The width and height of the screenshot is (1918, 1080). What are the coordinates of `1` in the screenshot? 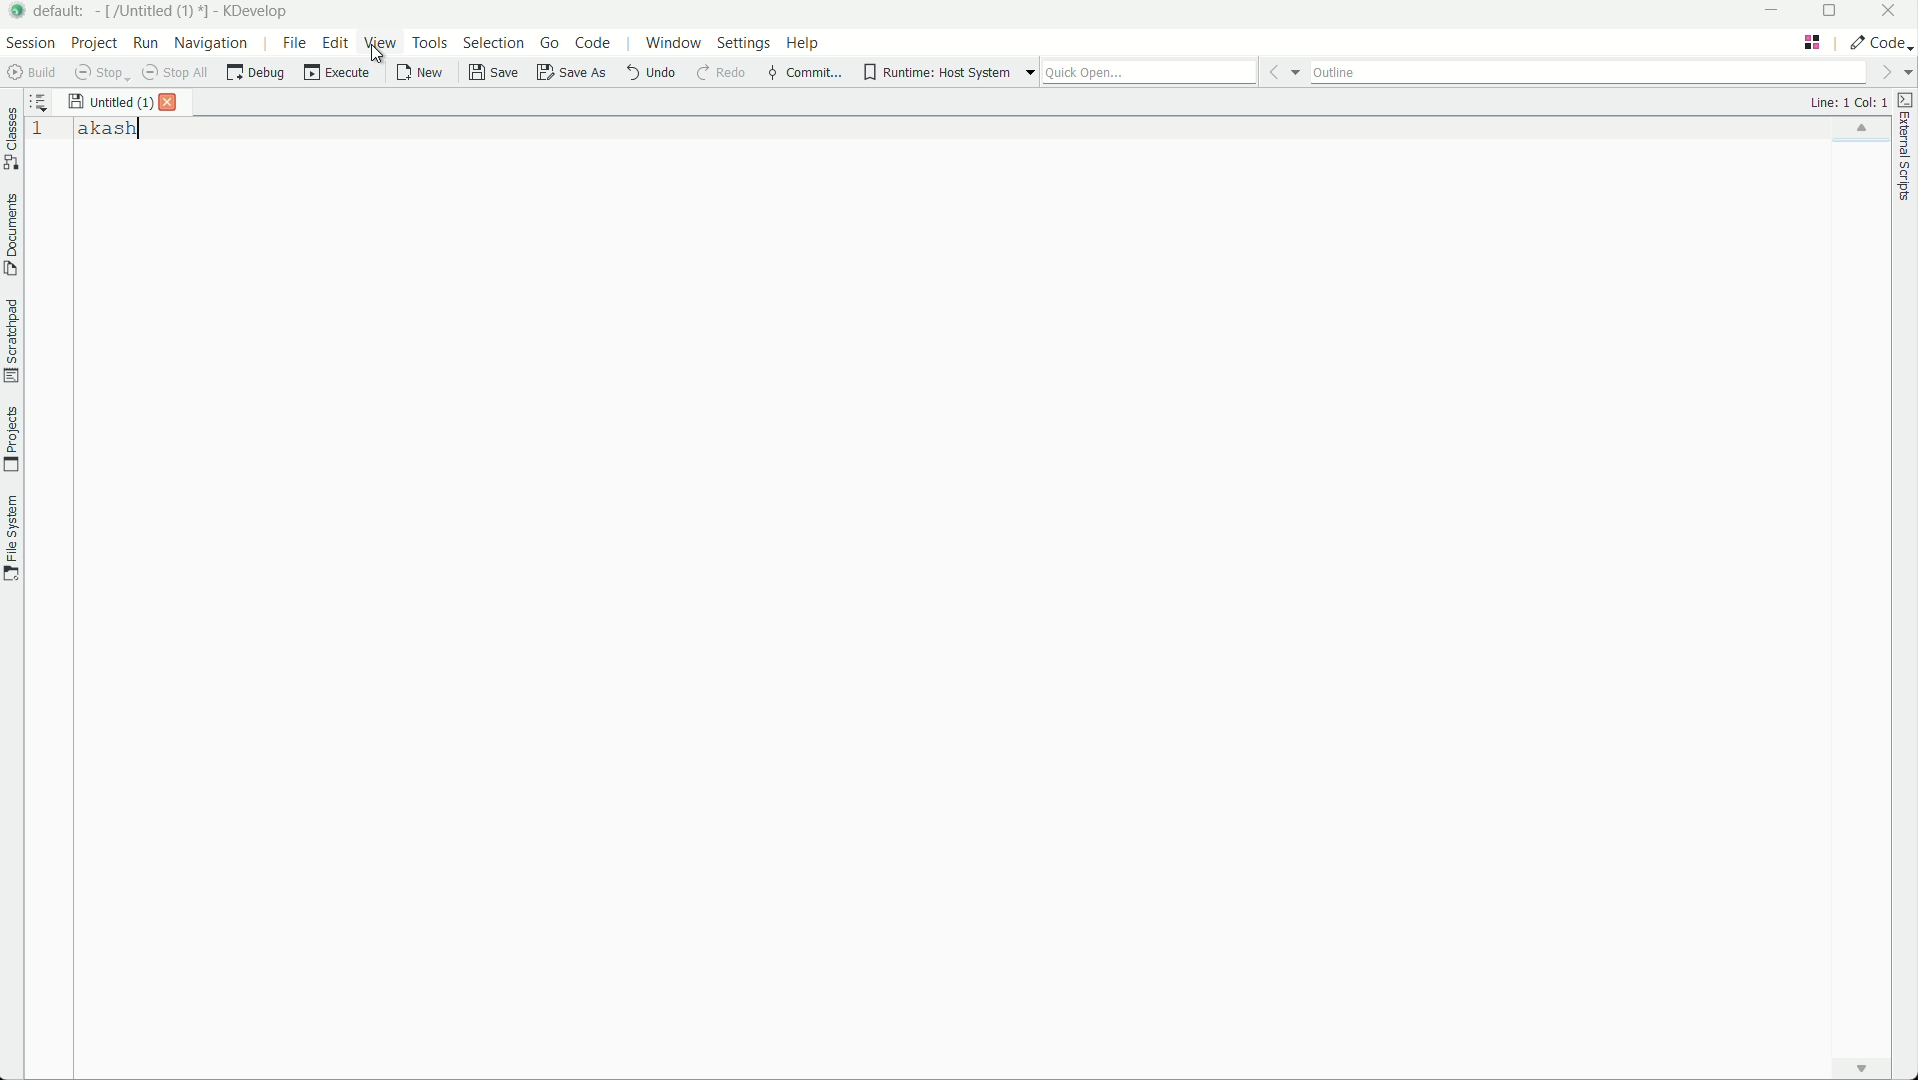 It's located at (39, 134).